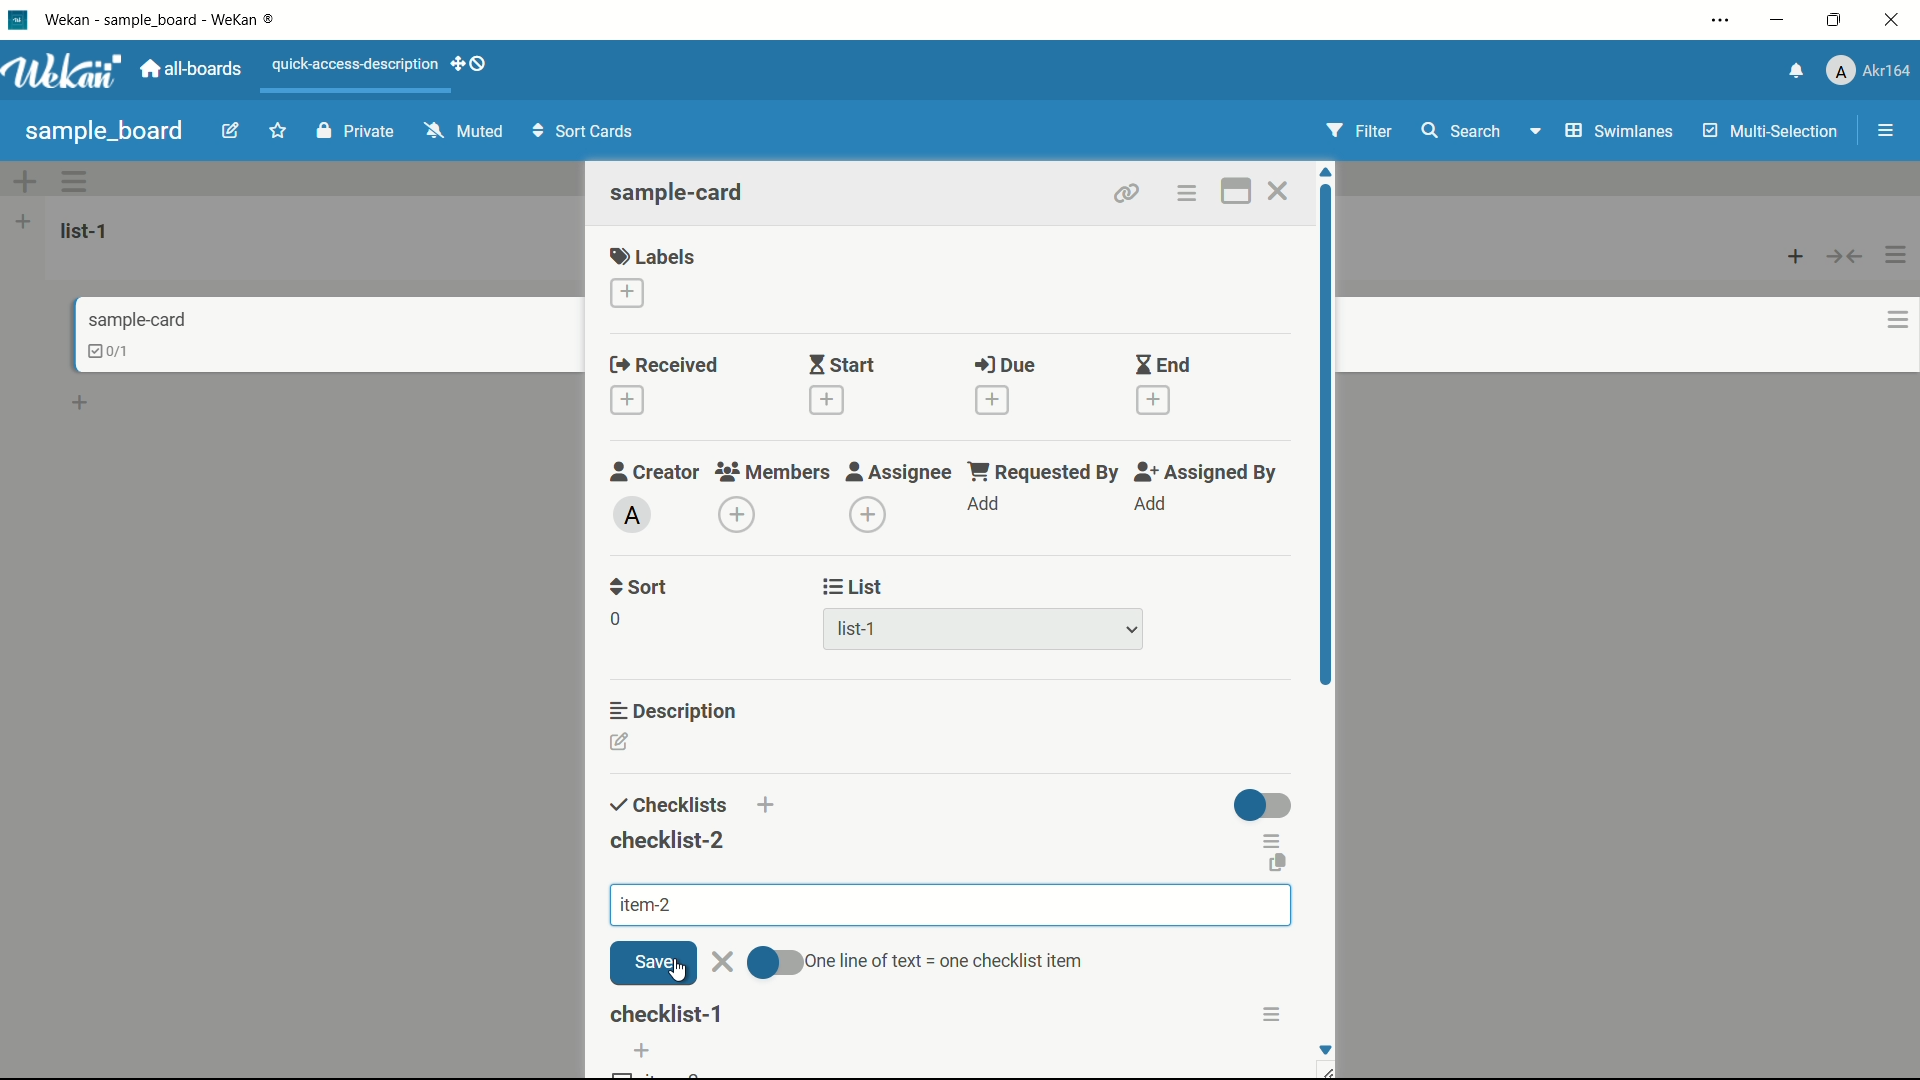 Image resolution: width=1920 pixels, height=1080 pixels. I want to click on card name, so click(137, 319).